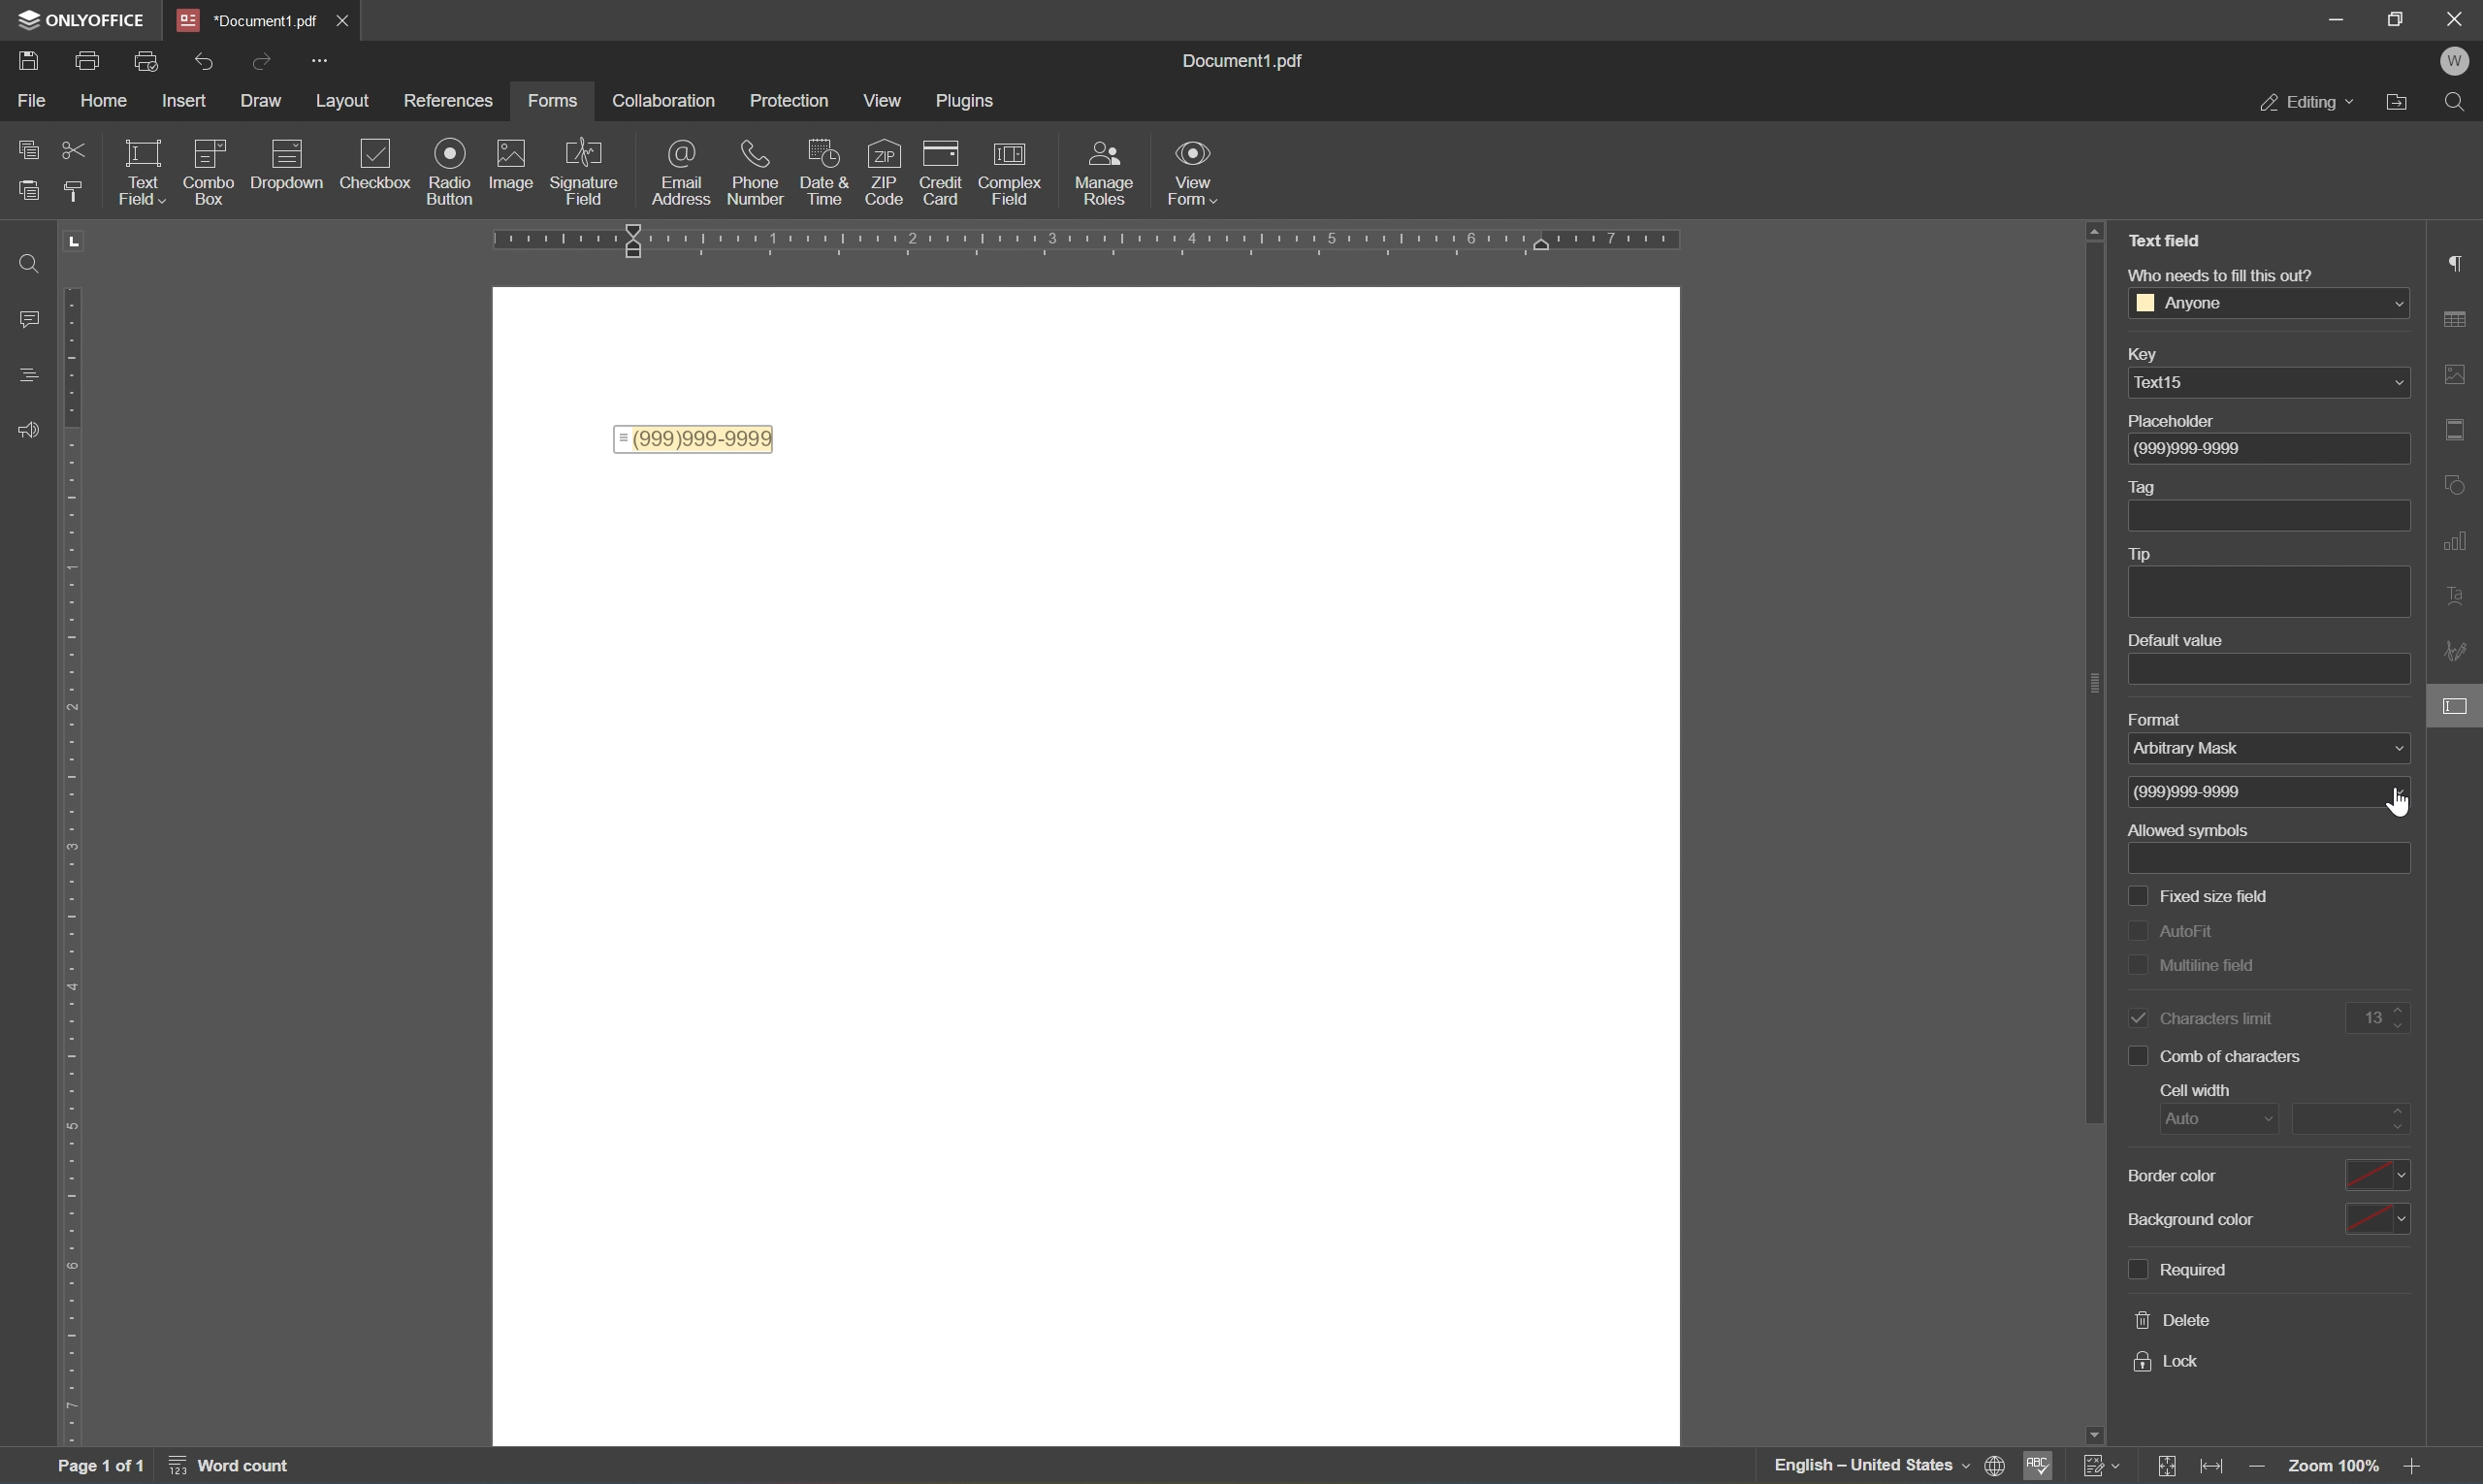  Describe the element at coordinates (587, 171) in the screenshot. I see `signature field` at that location.